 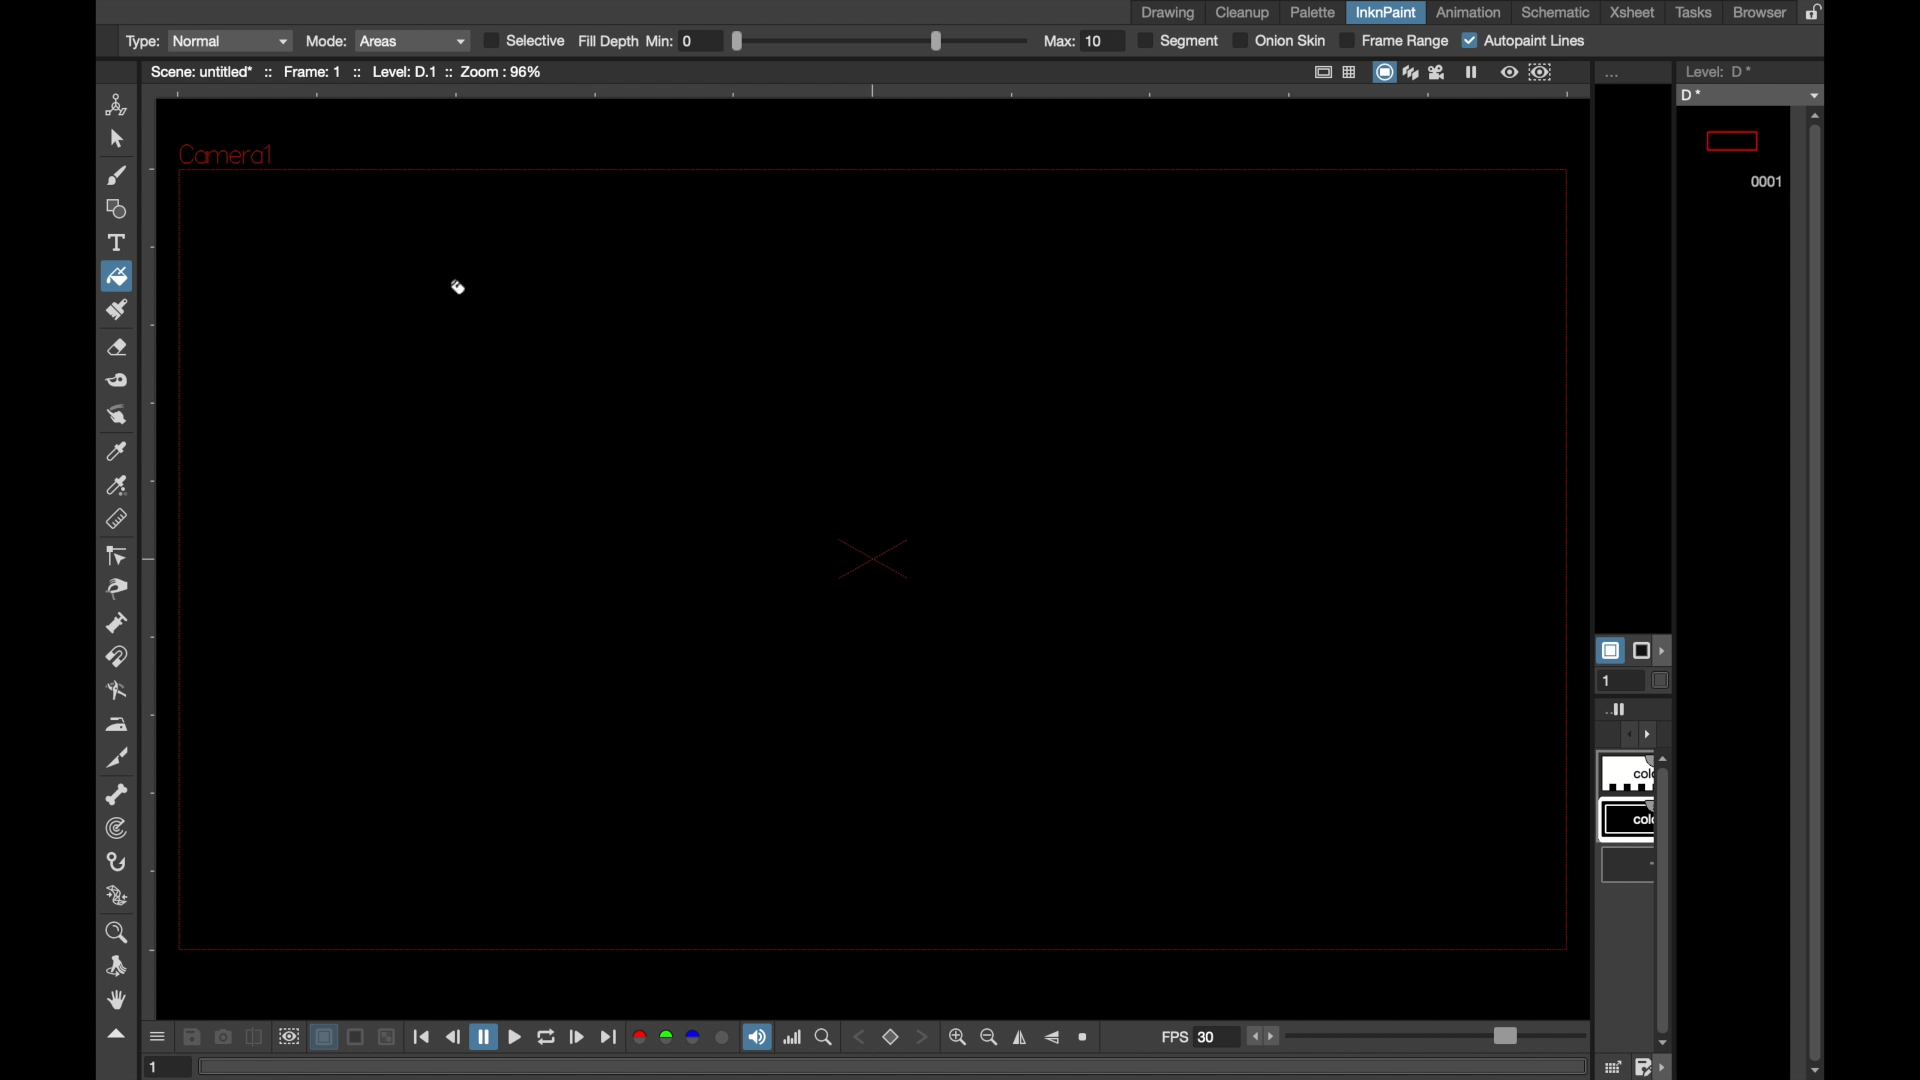 What do you see at coordinates (578, 1037) in the screenshot?
I see `next frame` at bounding box center [578, 1037].